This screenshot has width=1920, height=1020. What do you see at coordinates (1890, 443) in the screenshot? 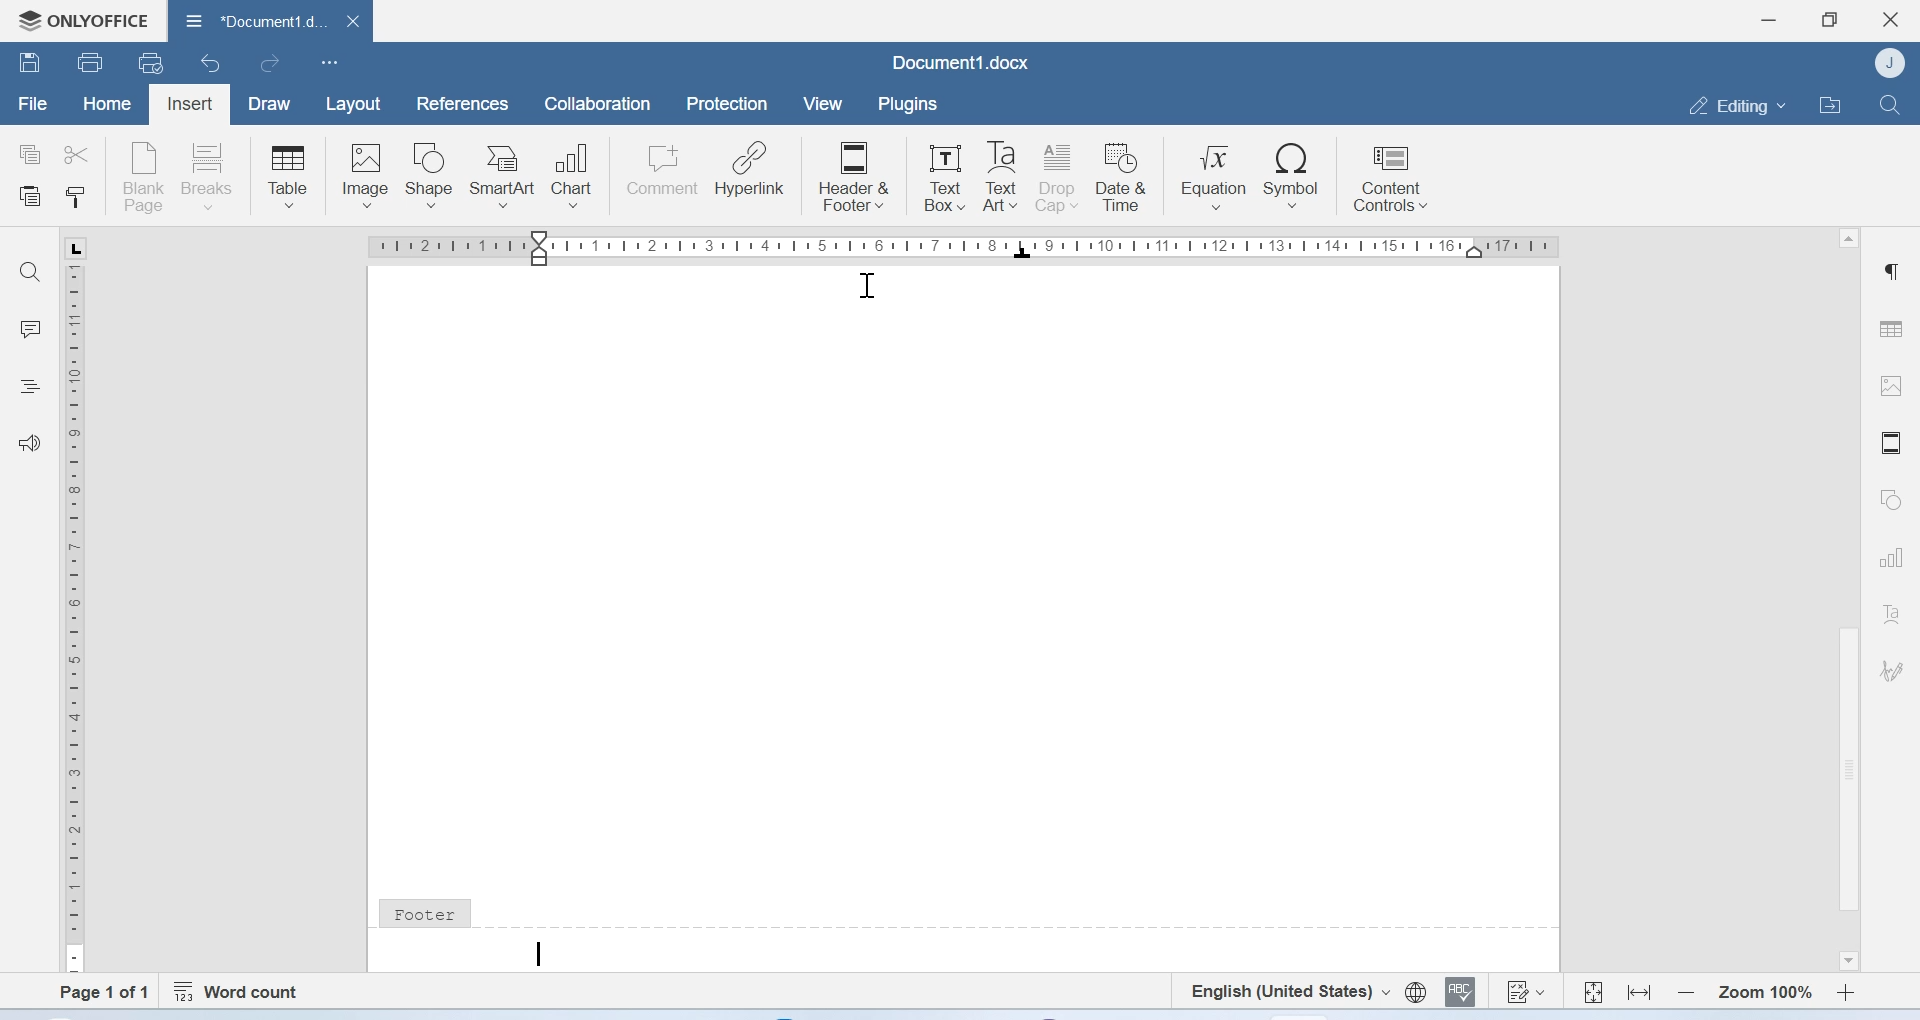
I see `Header and footer` at bounding box center [1890, 443].